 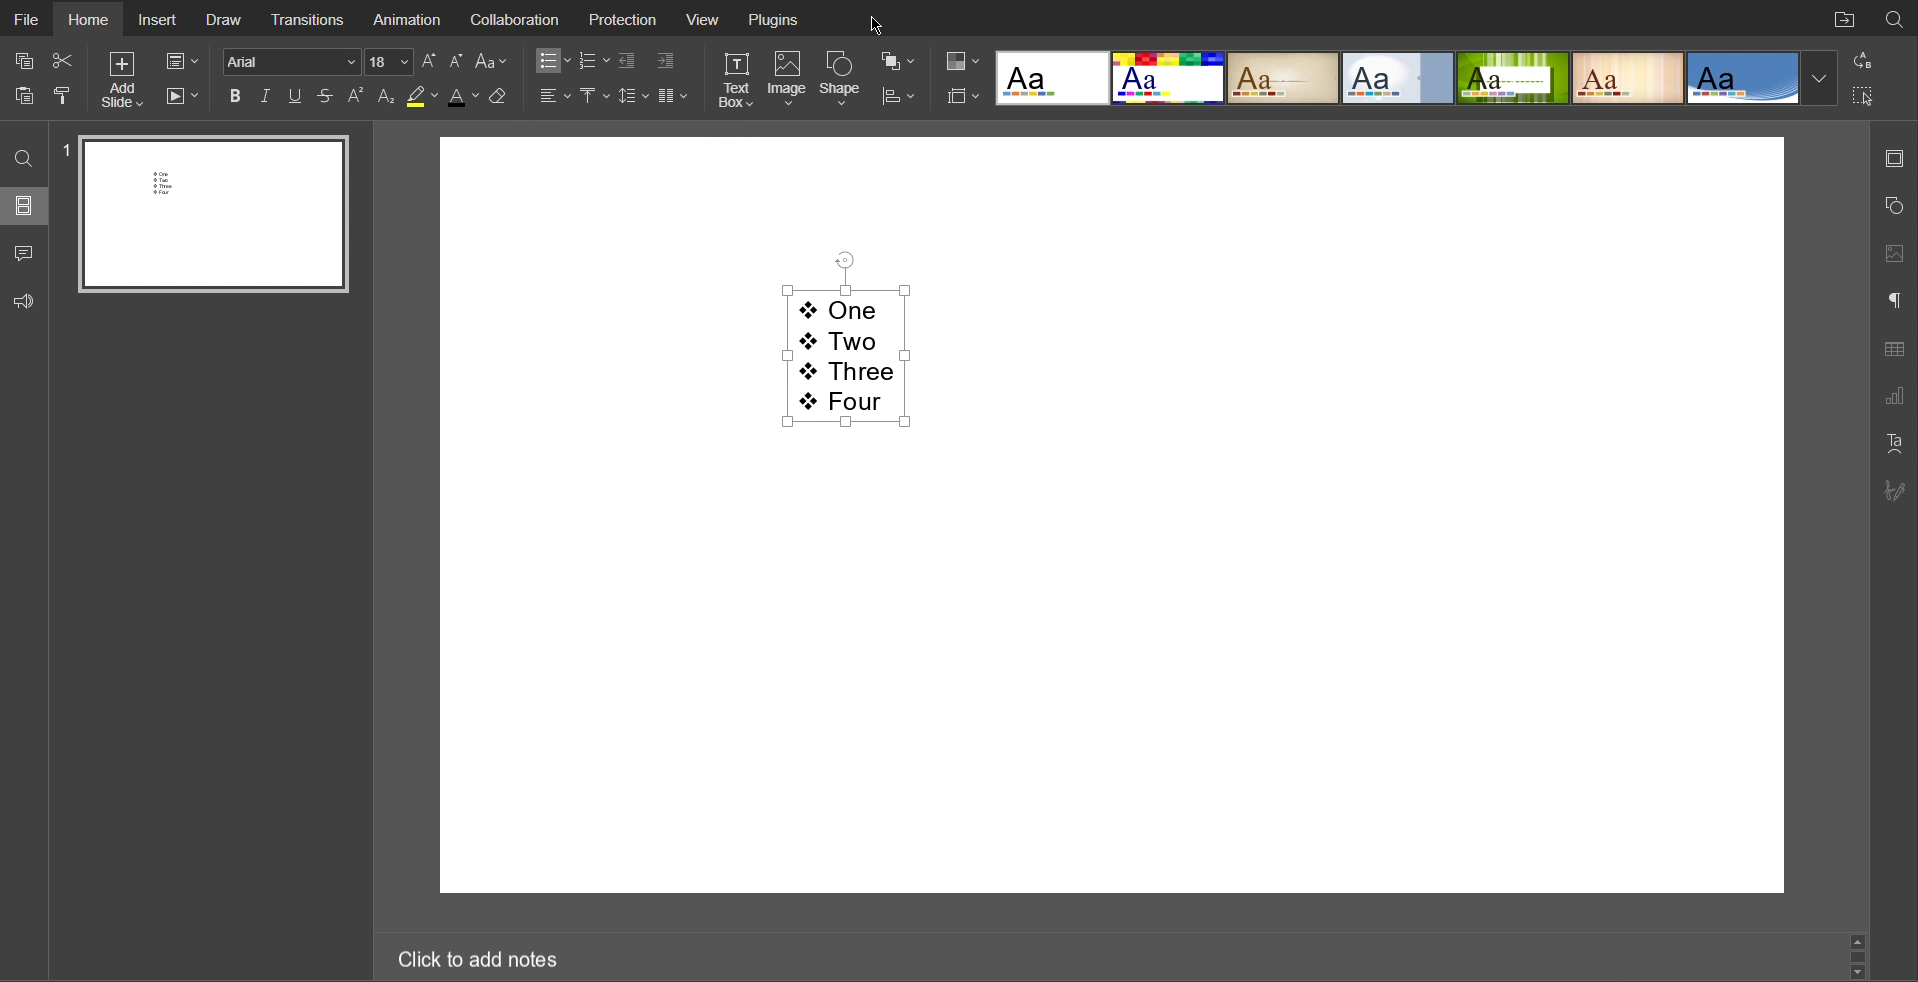 I want to click on Protection, so click(x=620, y=18).